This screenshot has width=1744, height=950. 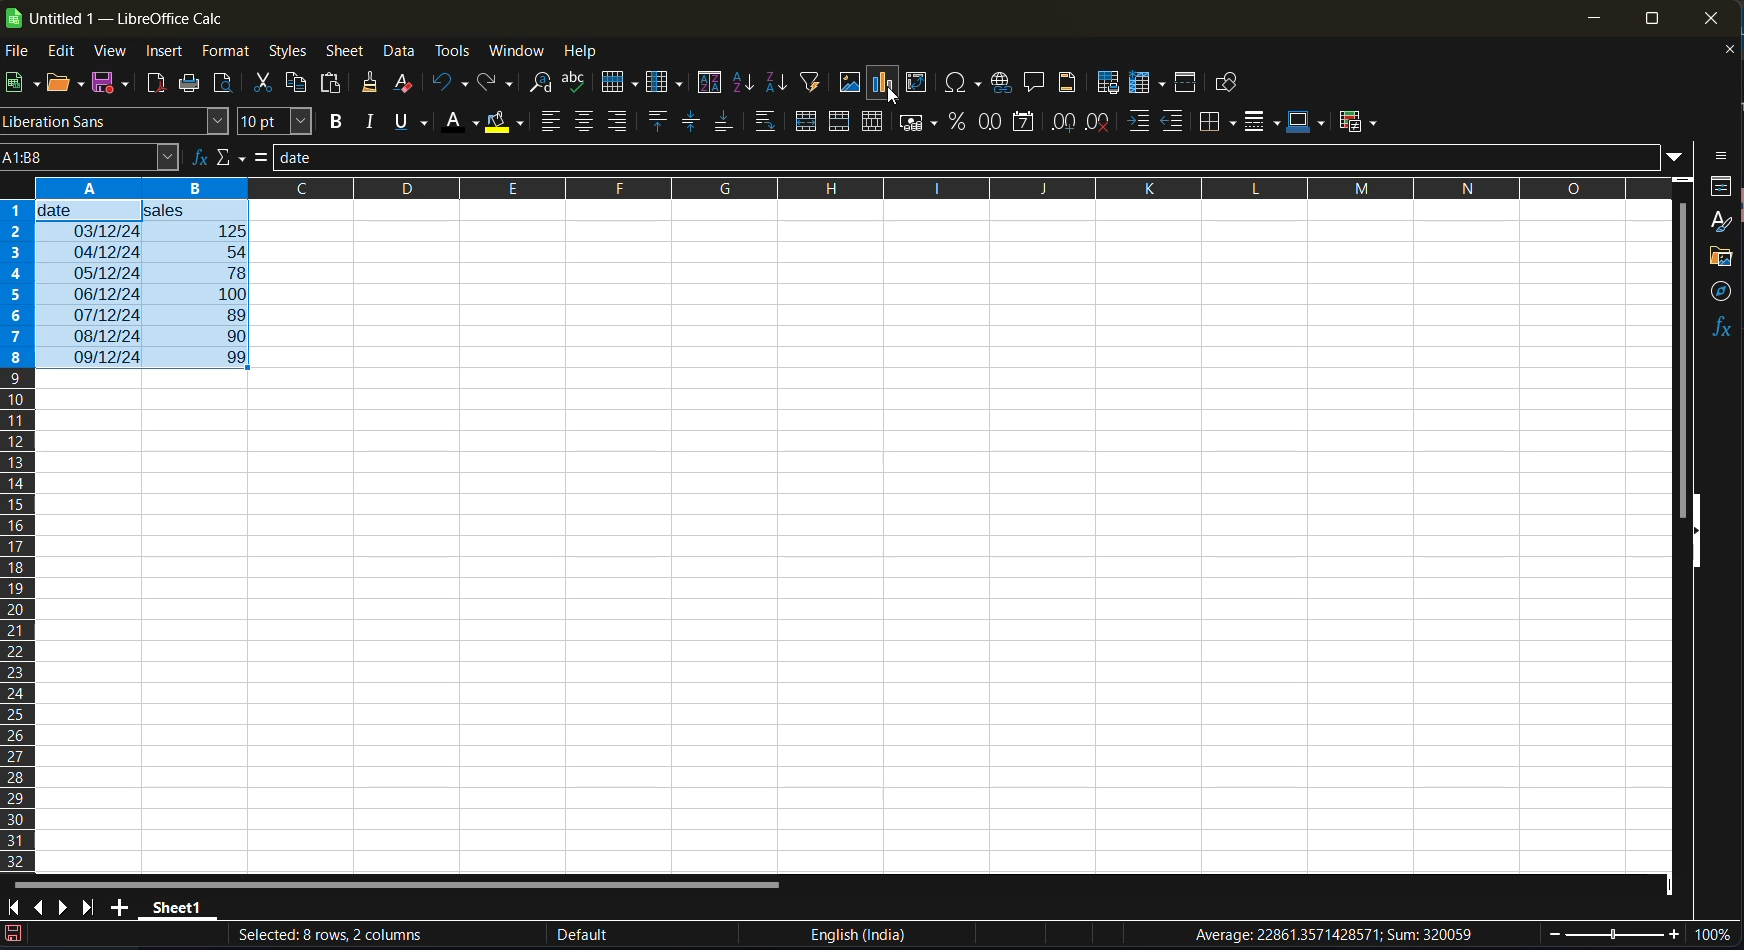 What do you see at coordinates (746, 83) in the screenshot?
I see `sort ascending` at bounding box center [746, 83].